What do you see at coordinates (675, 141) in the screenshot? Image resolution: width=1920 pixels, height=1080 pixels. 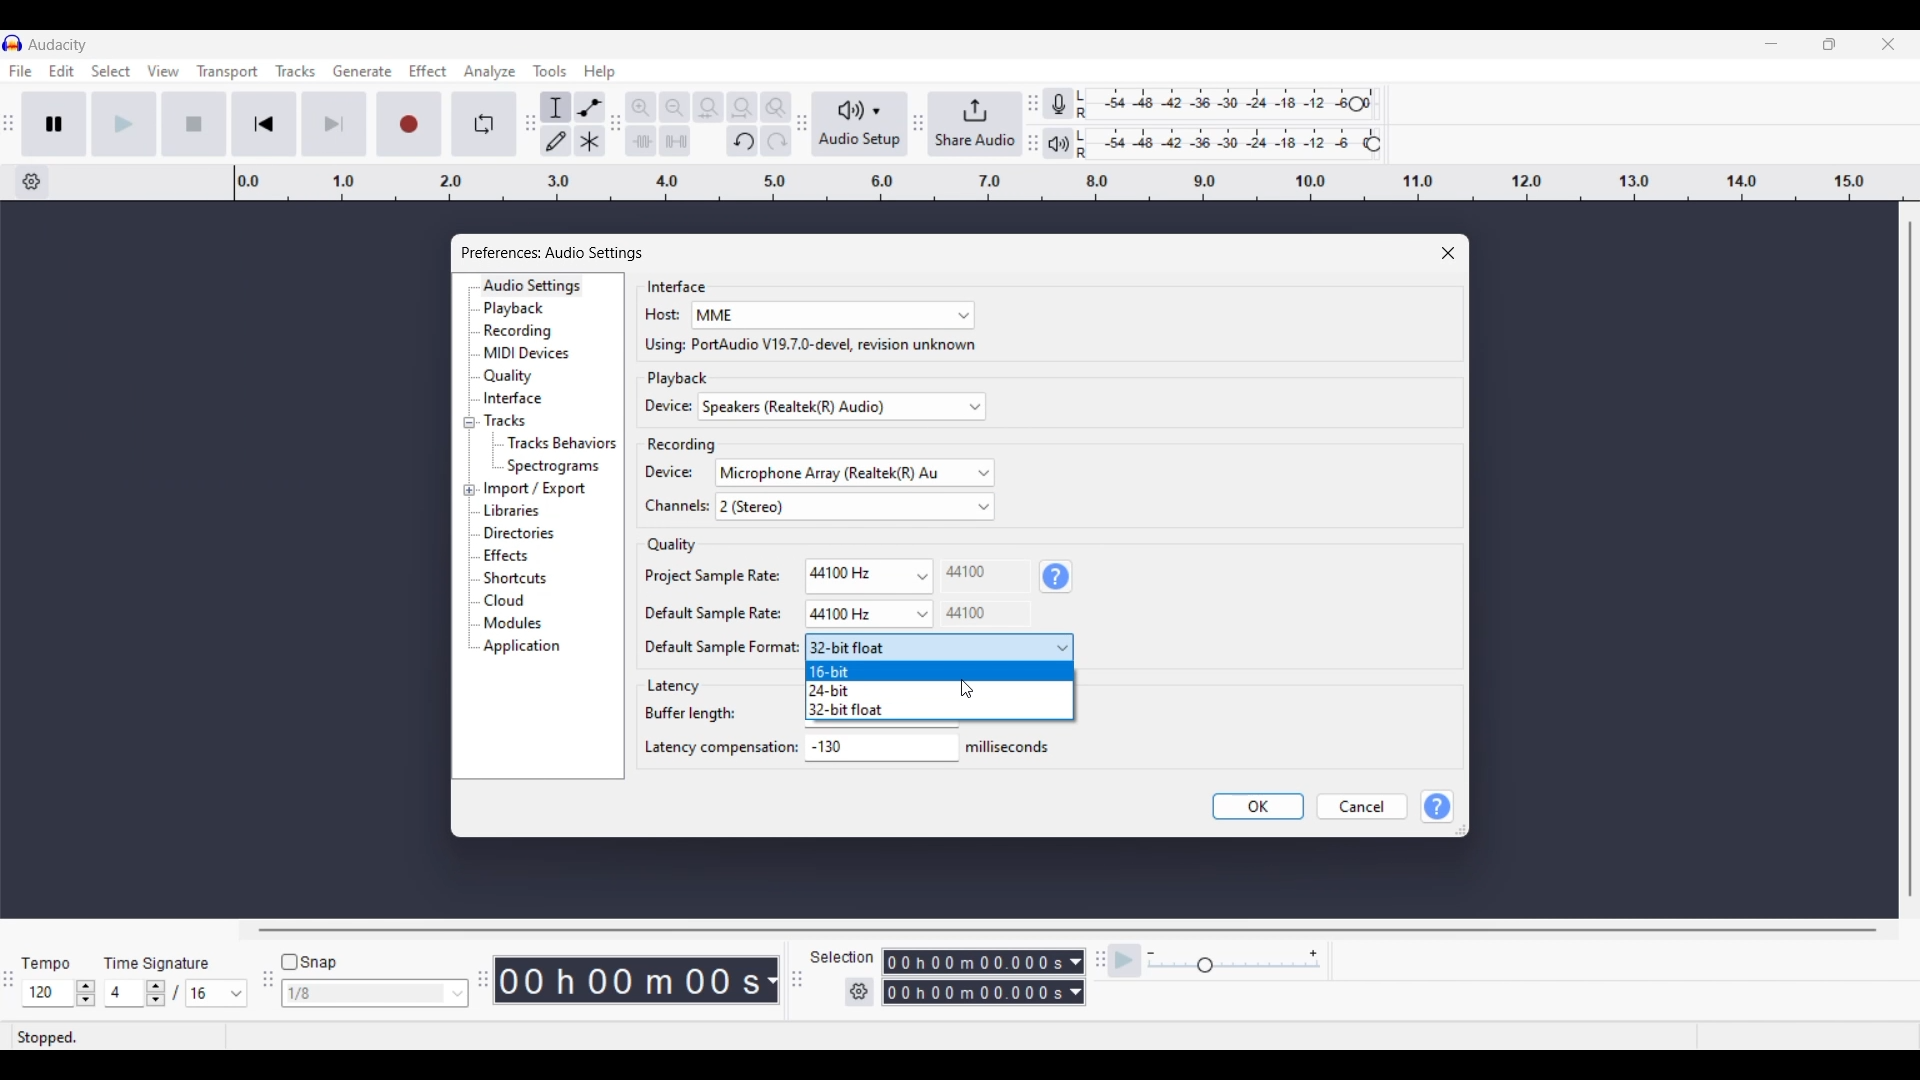 I see `Silence audio selection` at bounding box center [675, 141].